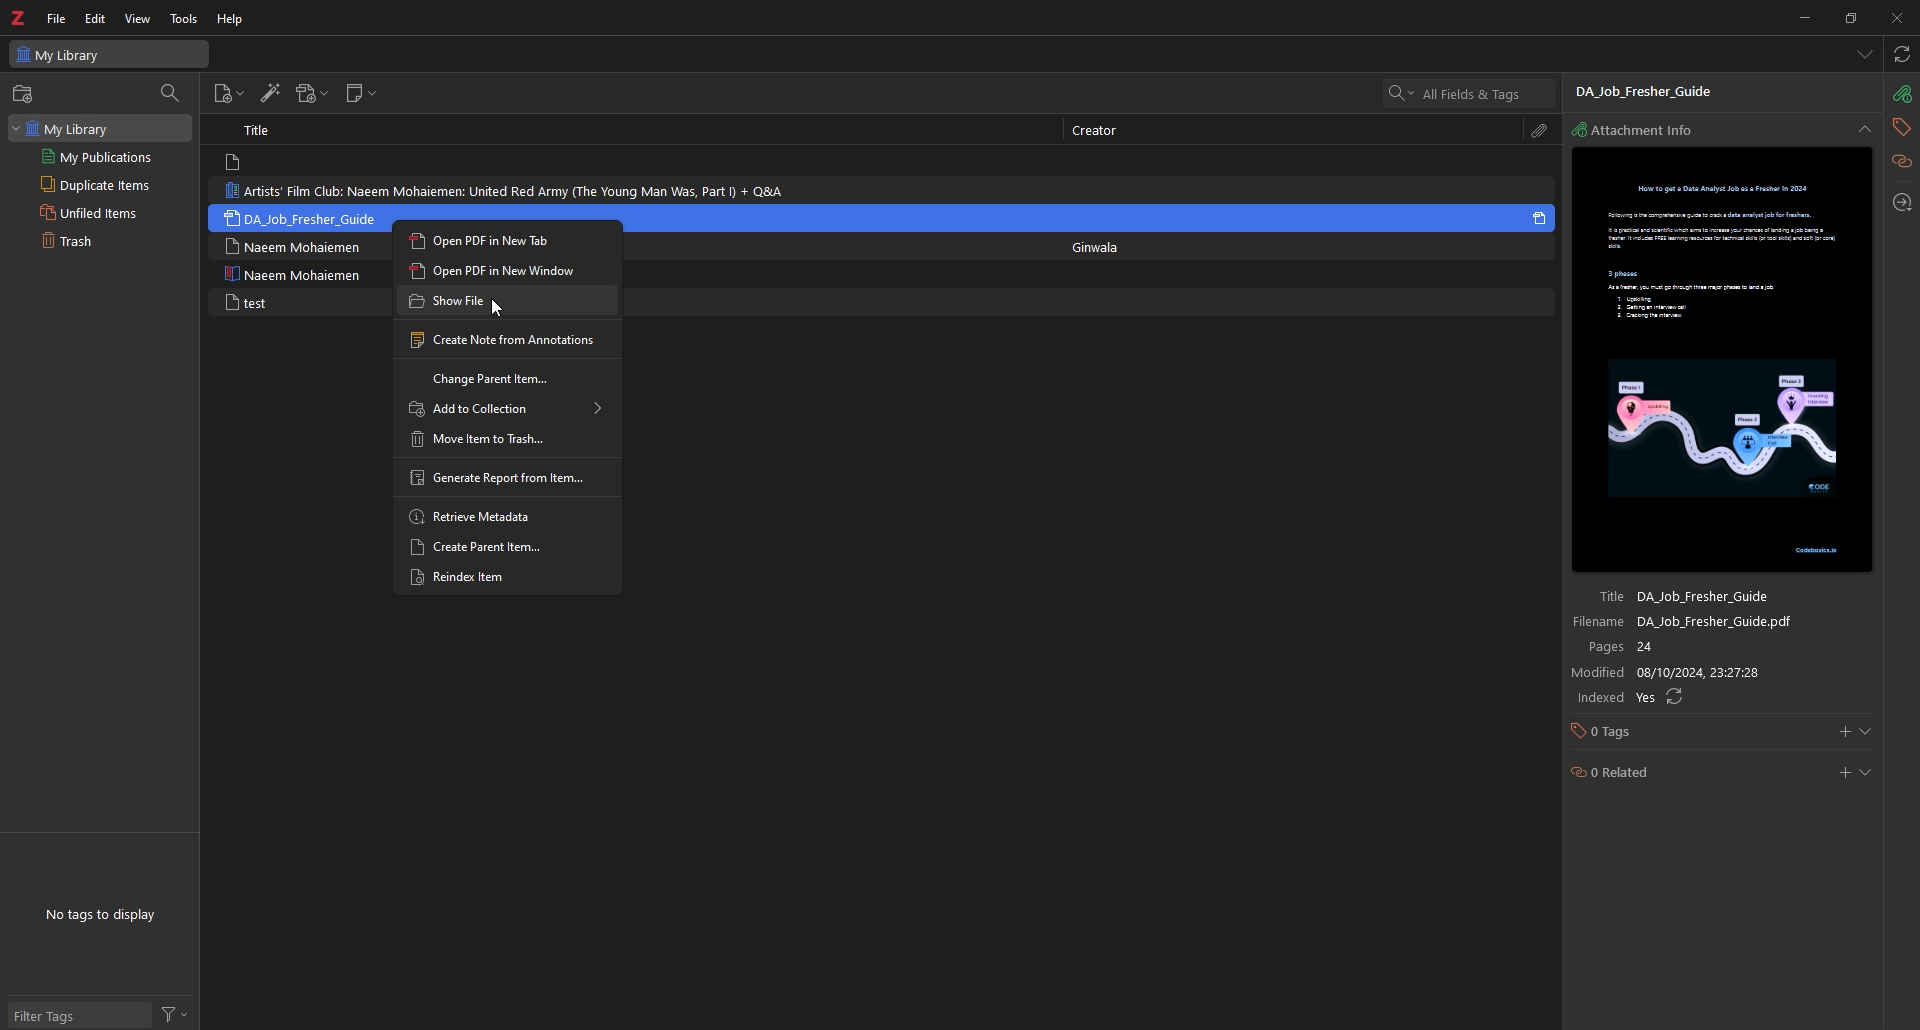  What do you see at coordinates (1708, 648) in the screenshot?
I see `pages` at bounding box center [1708, 648].